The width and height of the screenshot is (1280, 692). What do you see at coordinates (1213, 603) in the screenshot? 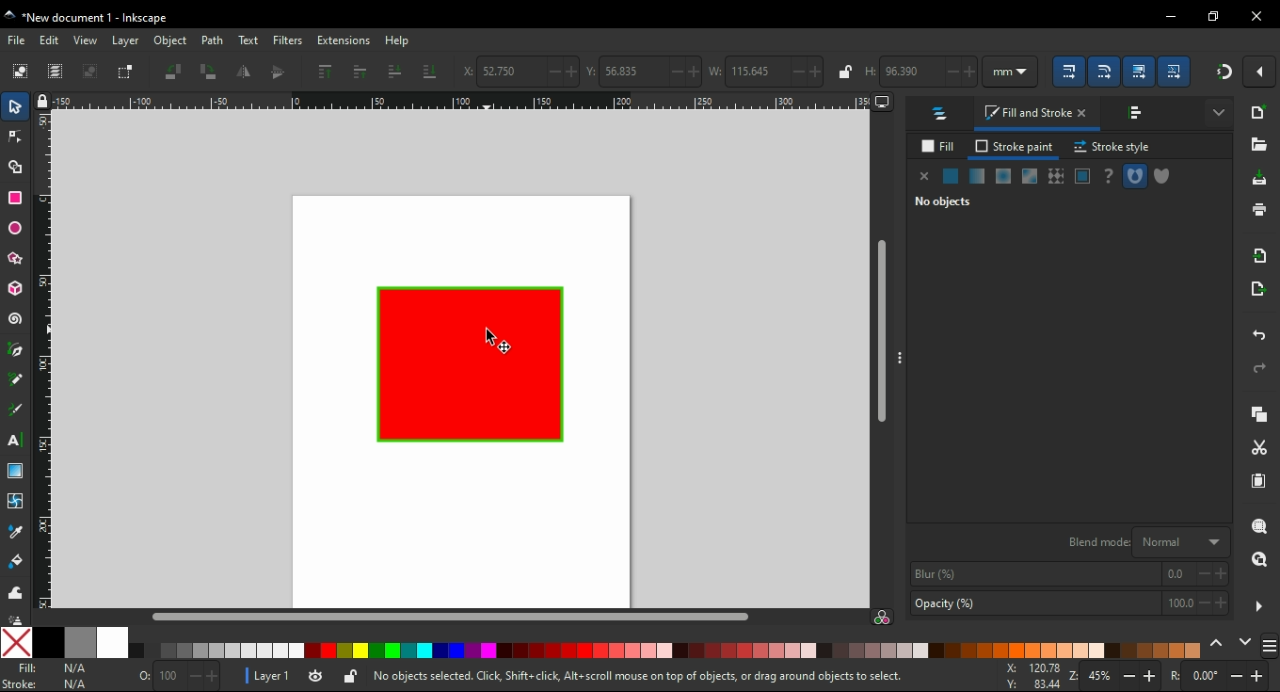
I see `increase/decrease` at bounding box center [1213, 603].